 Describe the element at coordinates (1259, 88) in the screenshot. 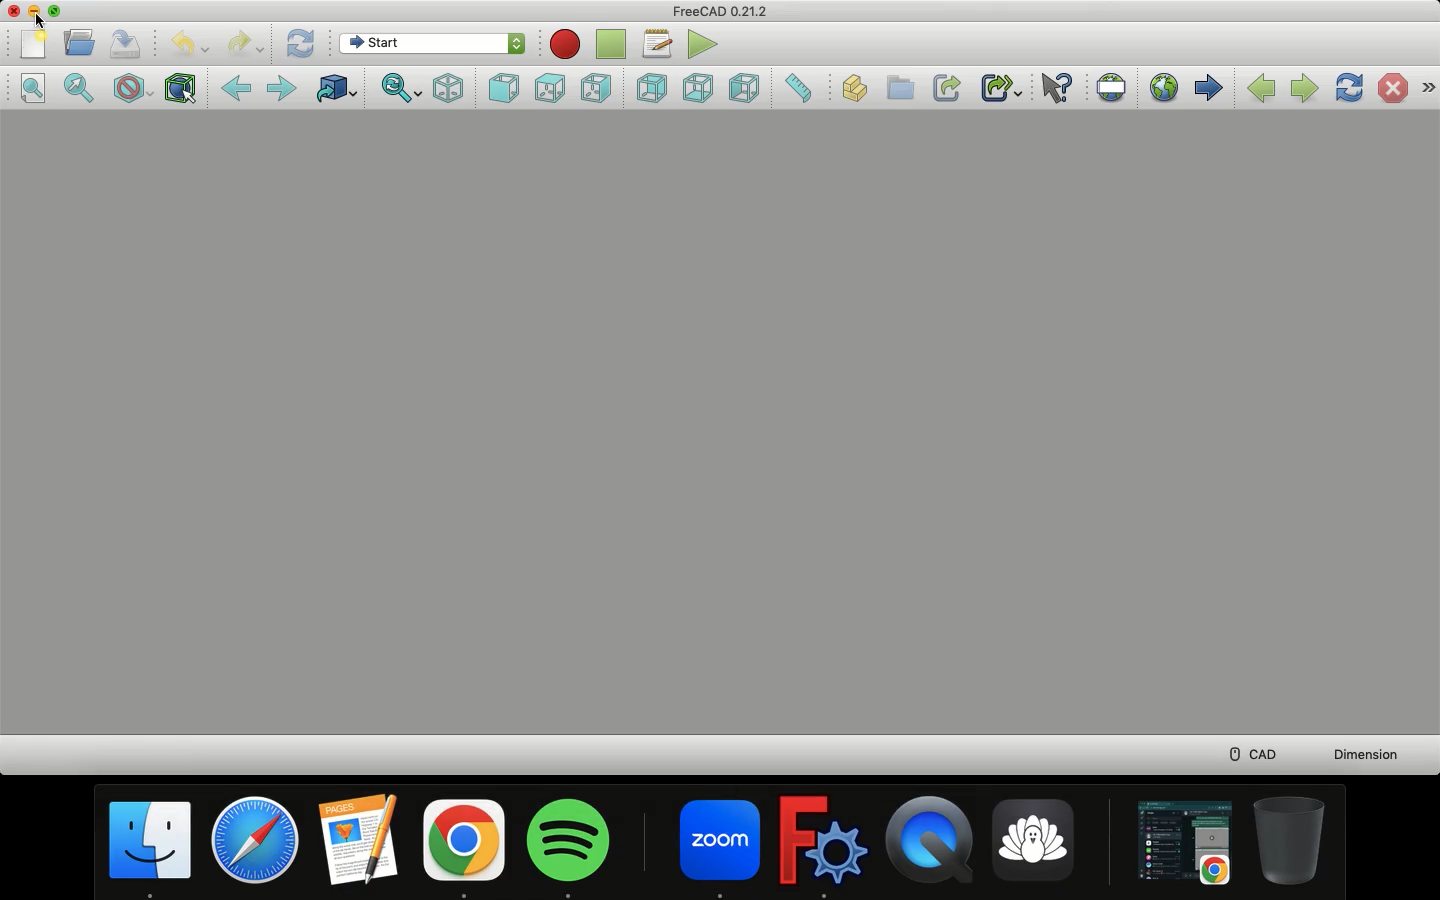

I see `Previous page` at that location.